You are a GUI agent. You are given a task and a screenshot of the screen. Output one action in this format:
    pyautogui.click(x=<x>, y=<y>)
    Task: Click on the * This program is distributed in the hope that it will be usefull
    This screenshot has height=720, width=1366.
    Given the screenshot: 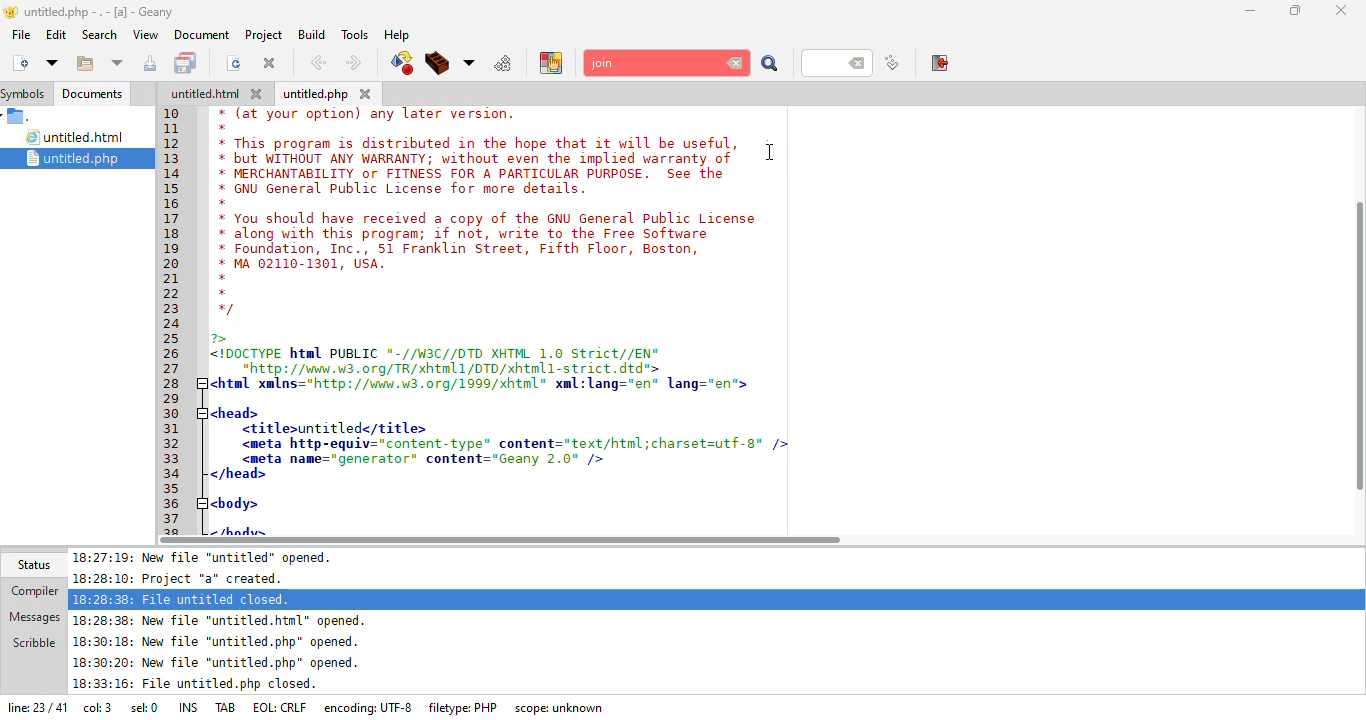 What is the action you would take?
    pyautogui.click(x=476, y=143)
    